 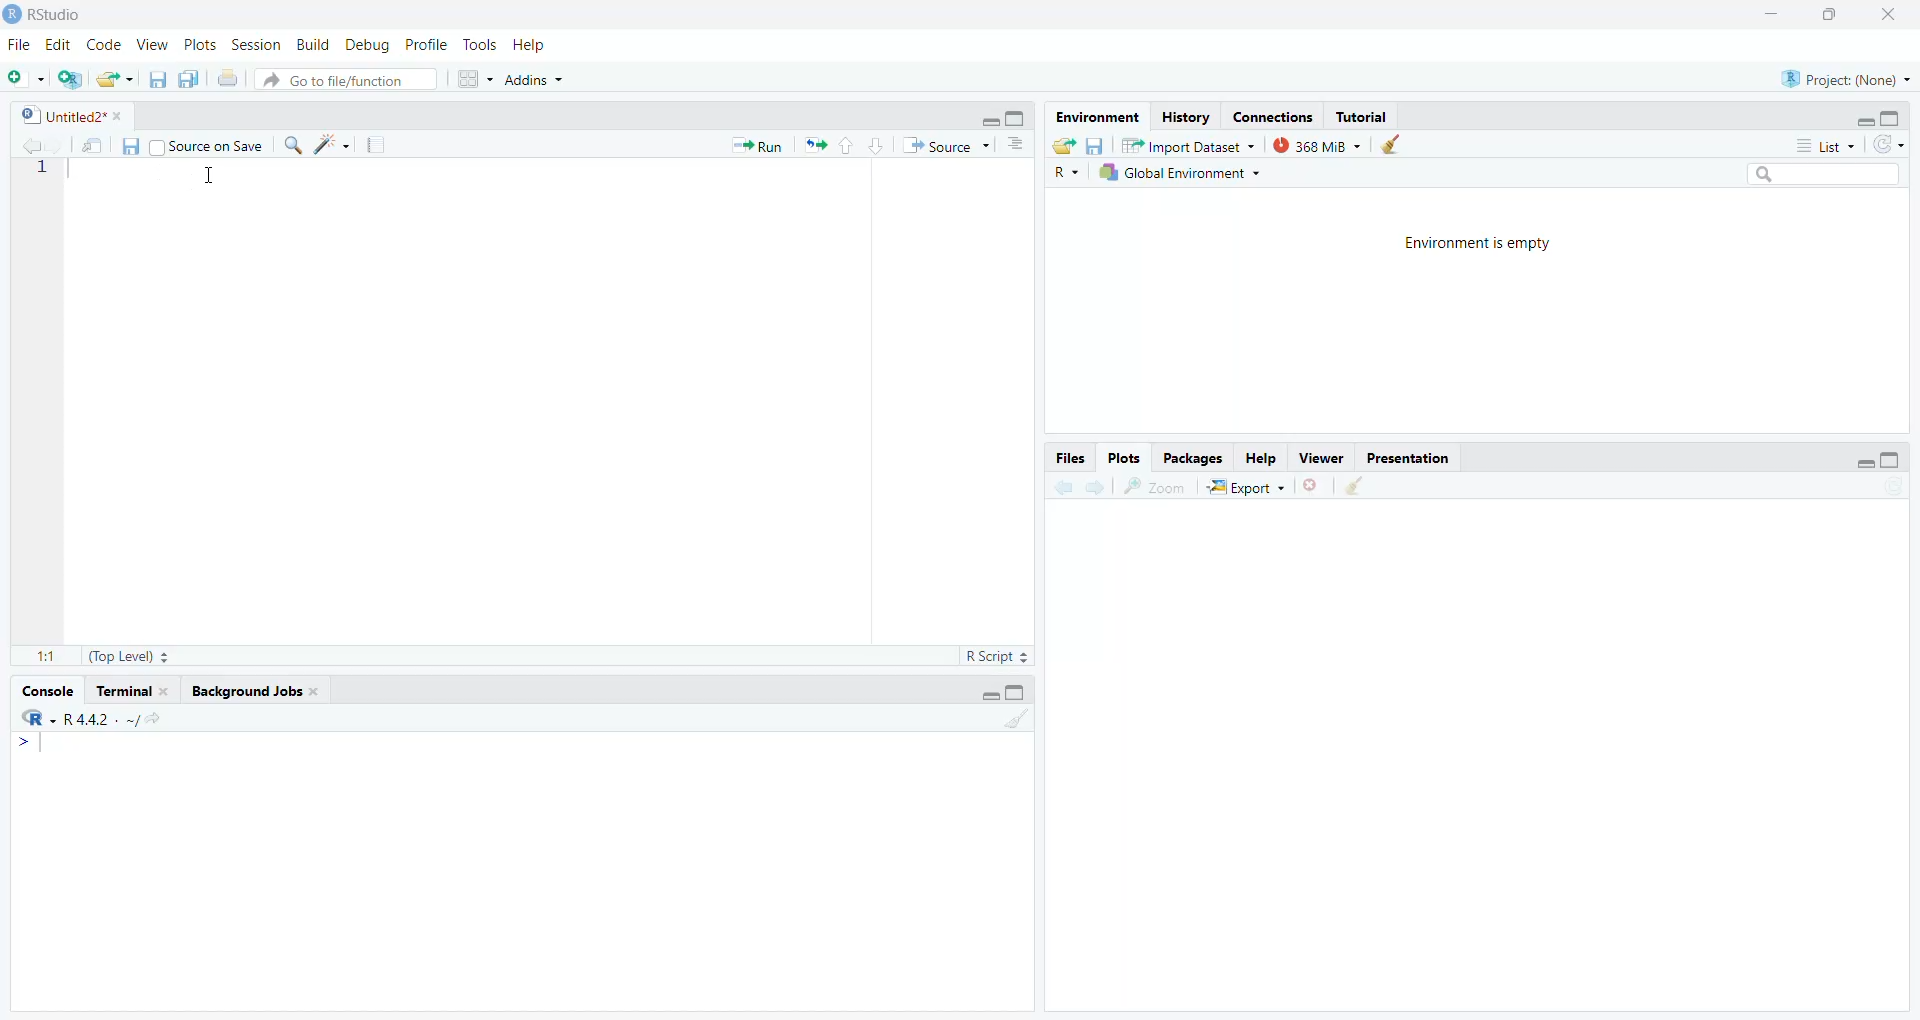 What do you see at coordinates (352, 82) in the screenshot?
I see `»» Go to file/function` at bounding box center [352, 82].